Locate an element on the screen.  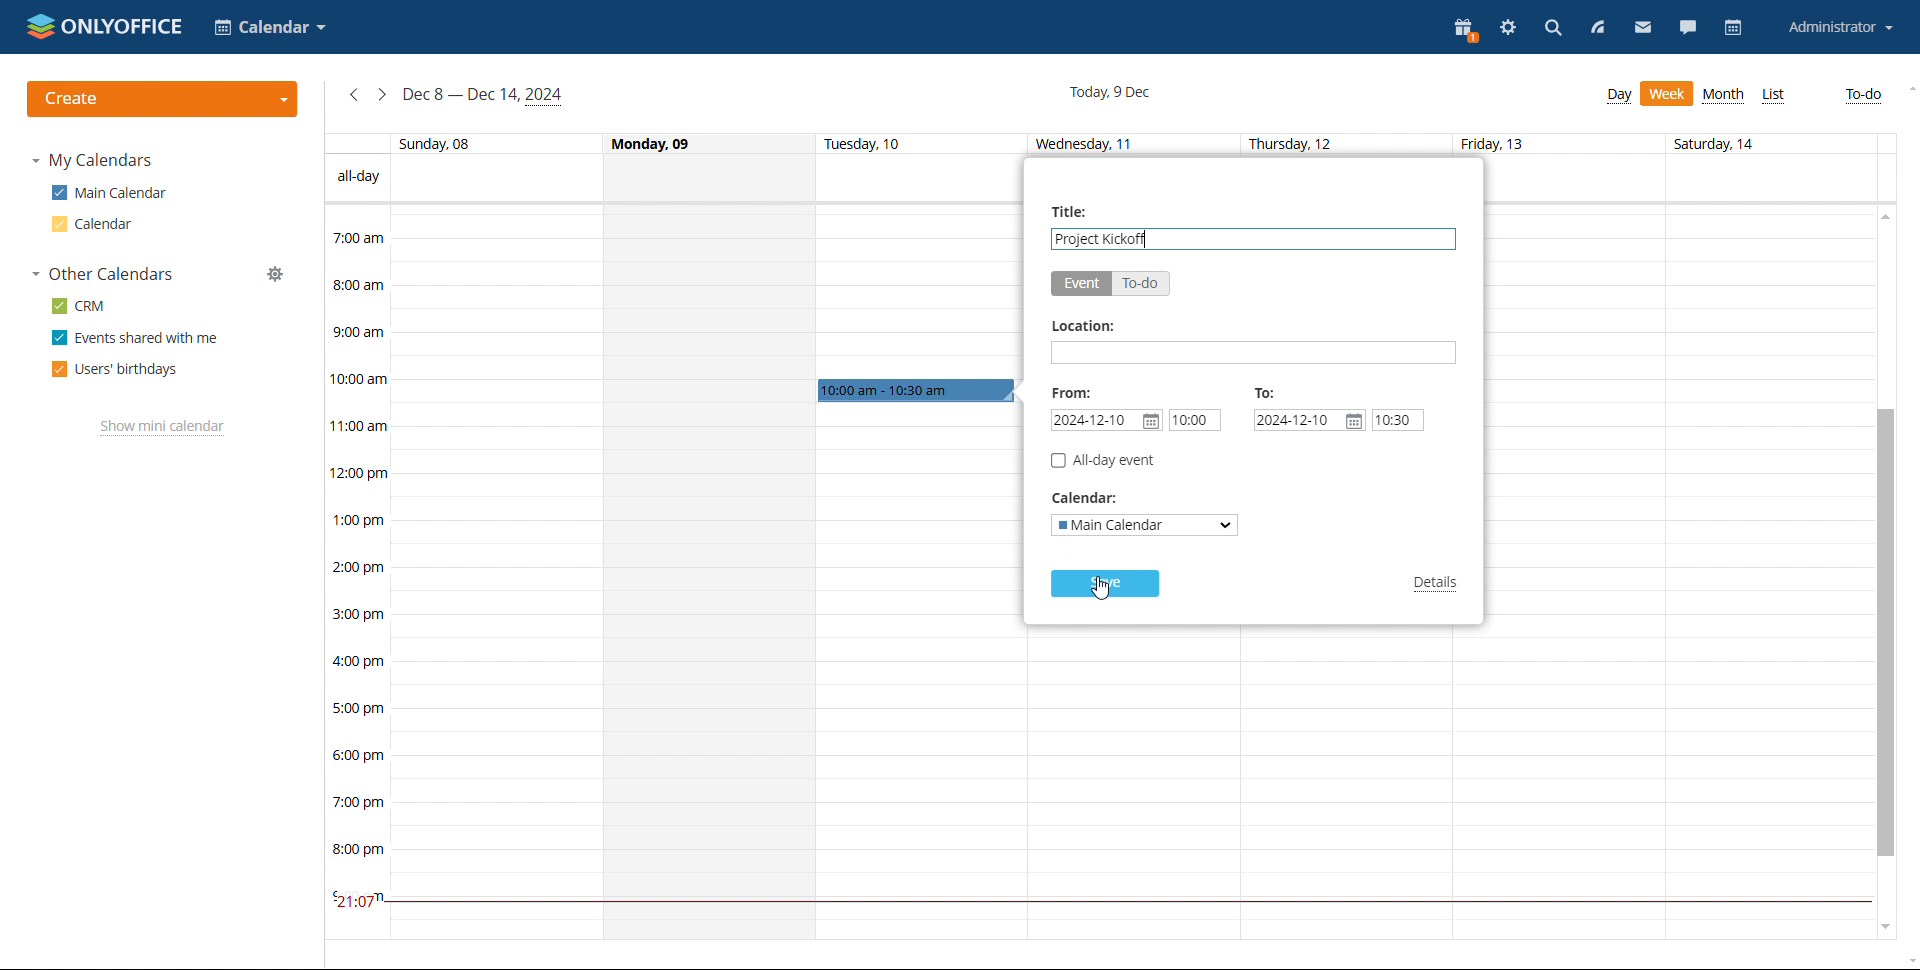
my calendars is located at coordinates (91, 161).